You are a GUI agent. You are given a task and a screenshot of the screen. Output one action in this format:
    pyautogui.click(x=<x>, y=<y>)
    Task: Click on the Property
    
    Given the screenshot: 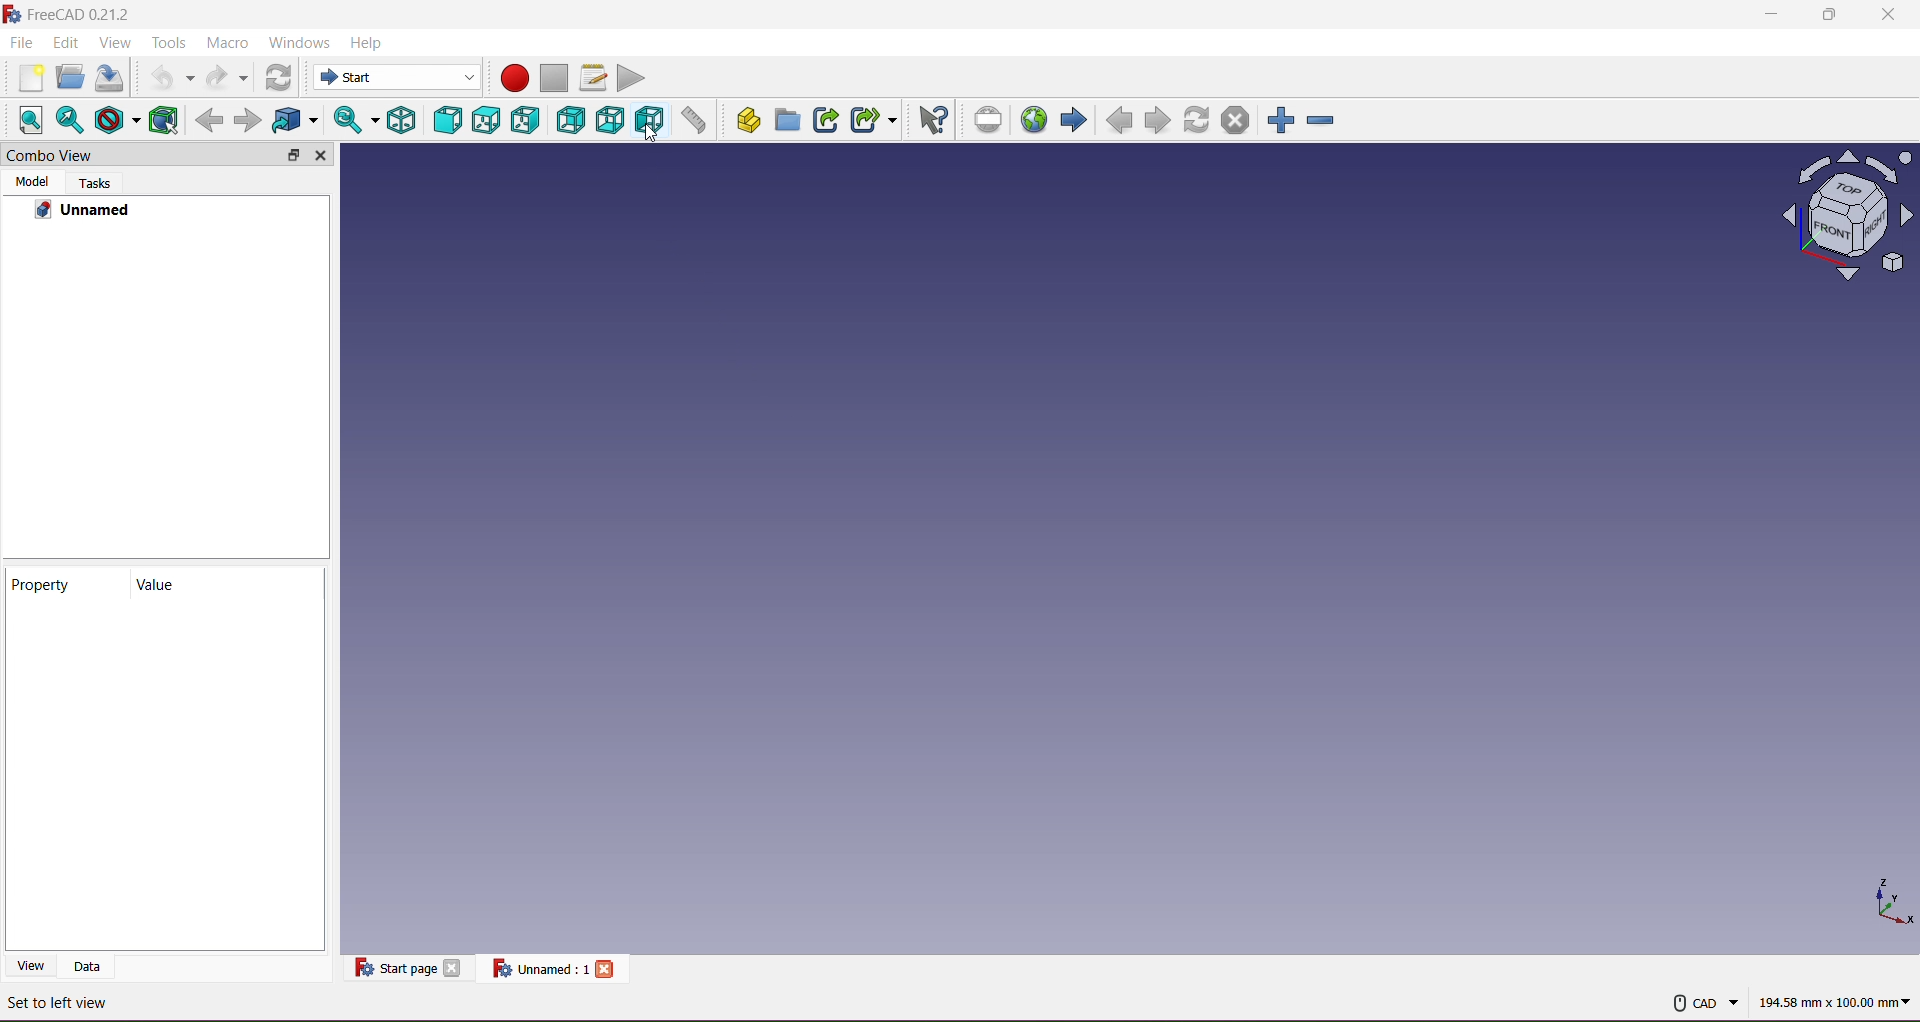 What is the action you would take?
    pyautogui.click(x=62, y=583)
    